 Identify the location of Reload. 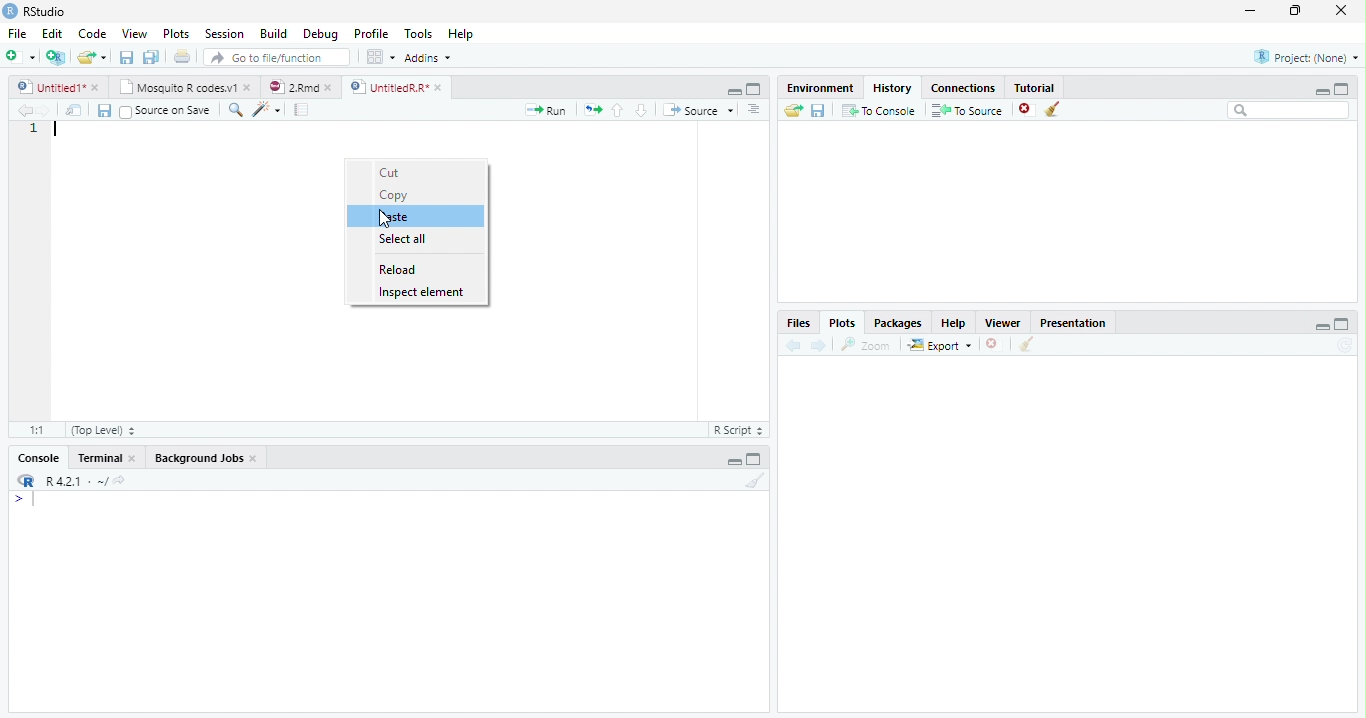
(398, 269).